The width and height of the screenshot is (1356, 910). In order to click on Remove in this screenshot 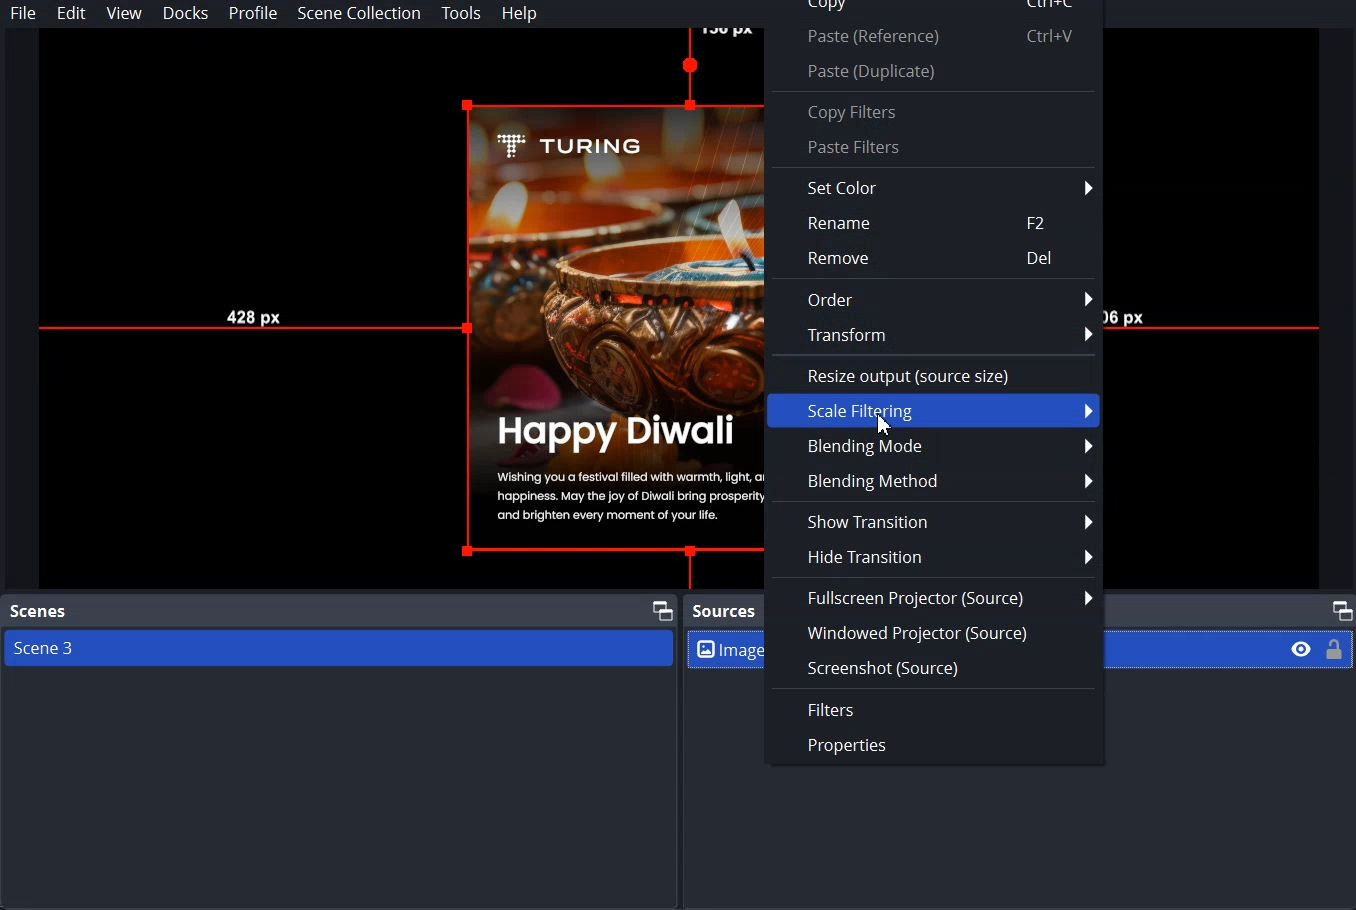, I will do `click(935, 259)`.